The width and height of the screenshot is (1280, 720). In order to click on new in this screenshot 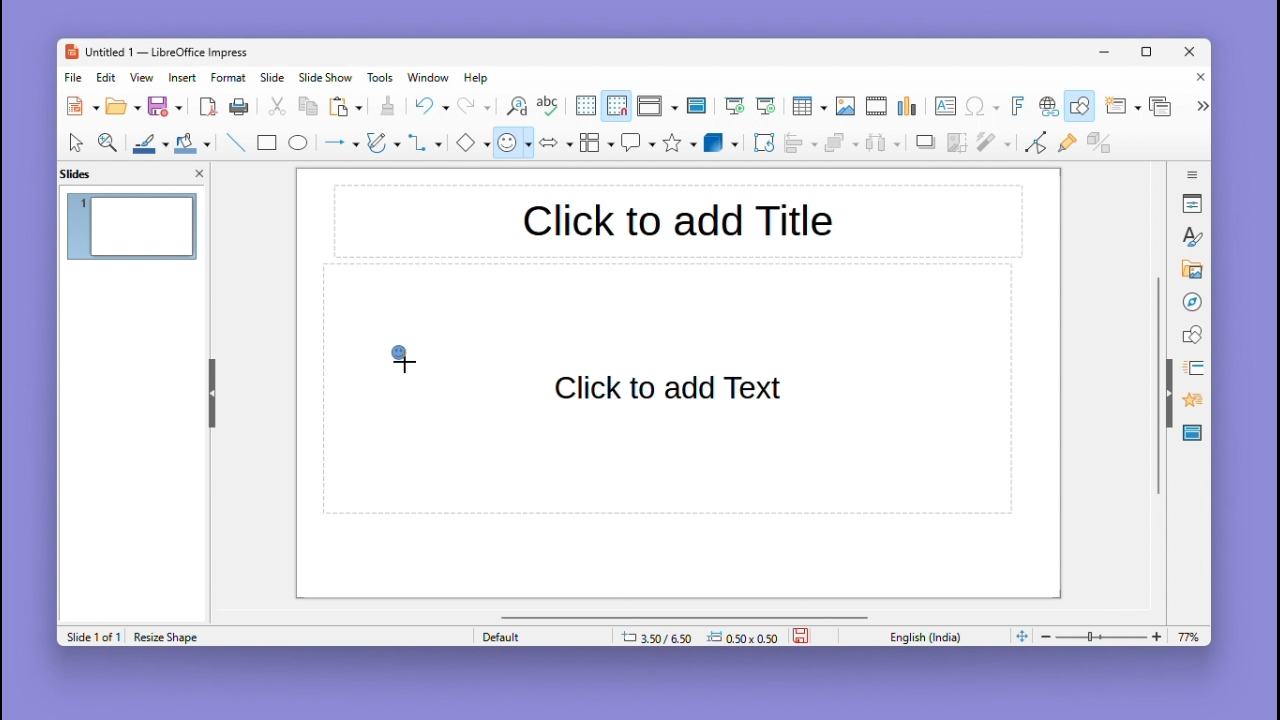, I will do `click(84, 106)`.